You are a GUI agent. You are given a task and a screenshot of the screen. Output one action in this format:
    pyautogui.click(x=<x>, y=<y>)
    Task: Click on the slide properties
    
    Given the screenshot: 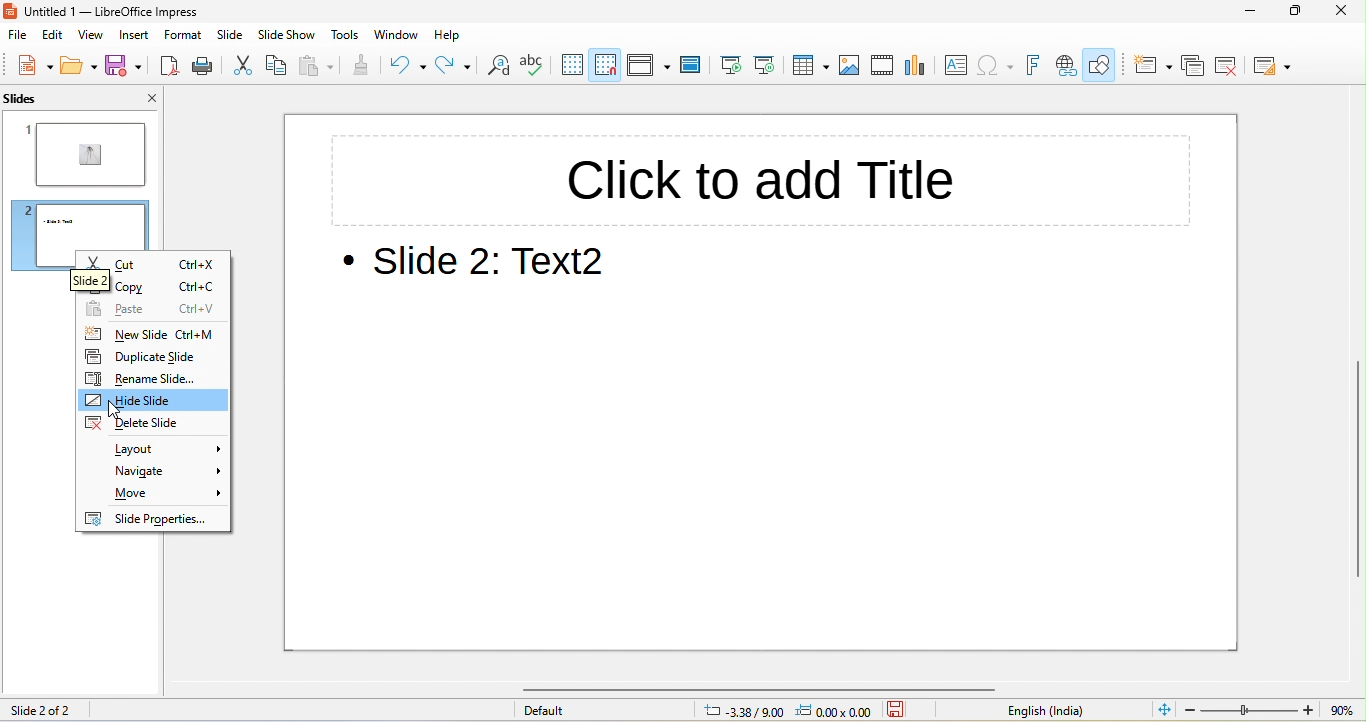 What is the action you would take?
    pyautogui.click(x=154, y=520)
    